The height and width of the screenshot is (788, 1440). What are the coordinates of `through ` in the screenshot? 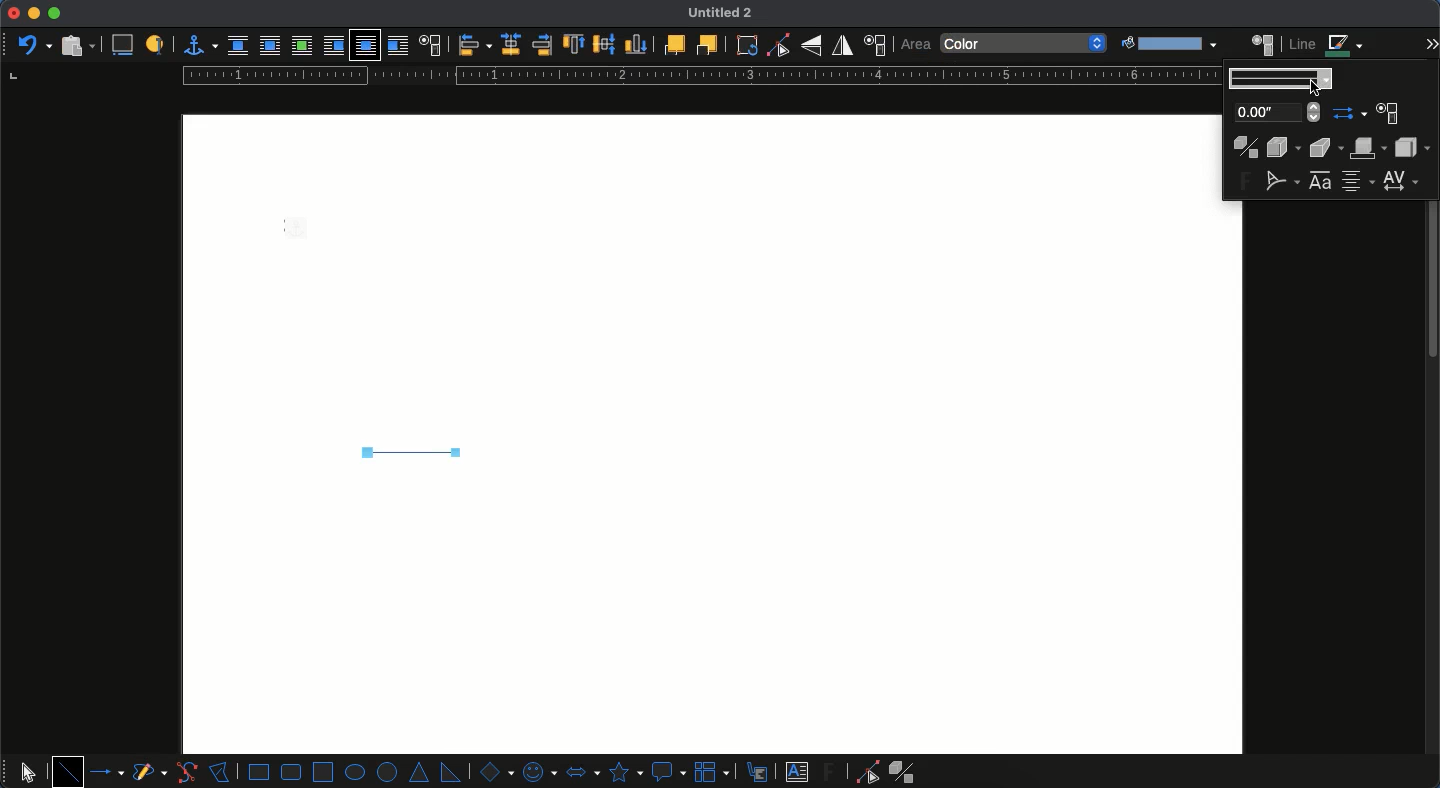 It's located at (365, 46).